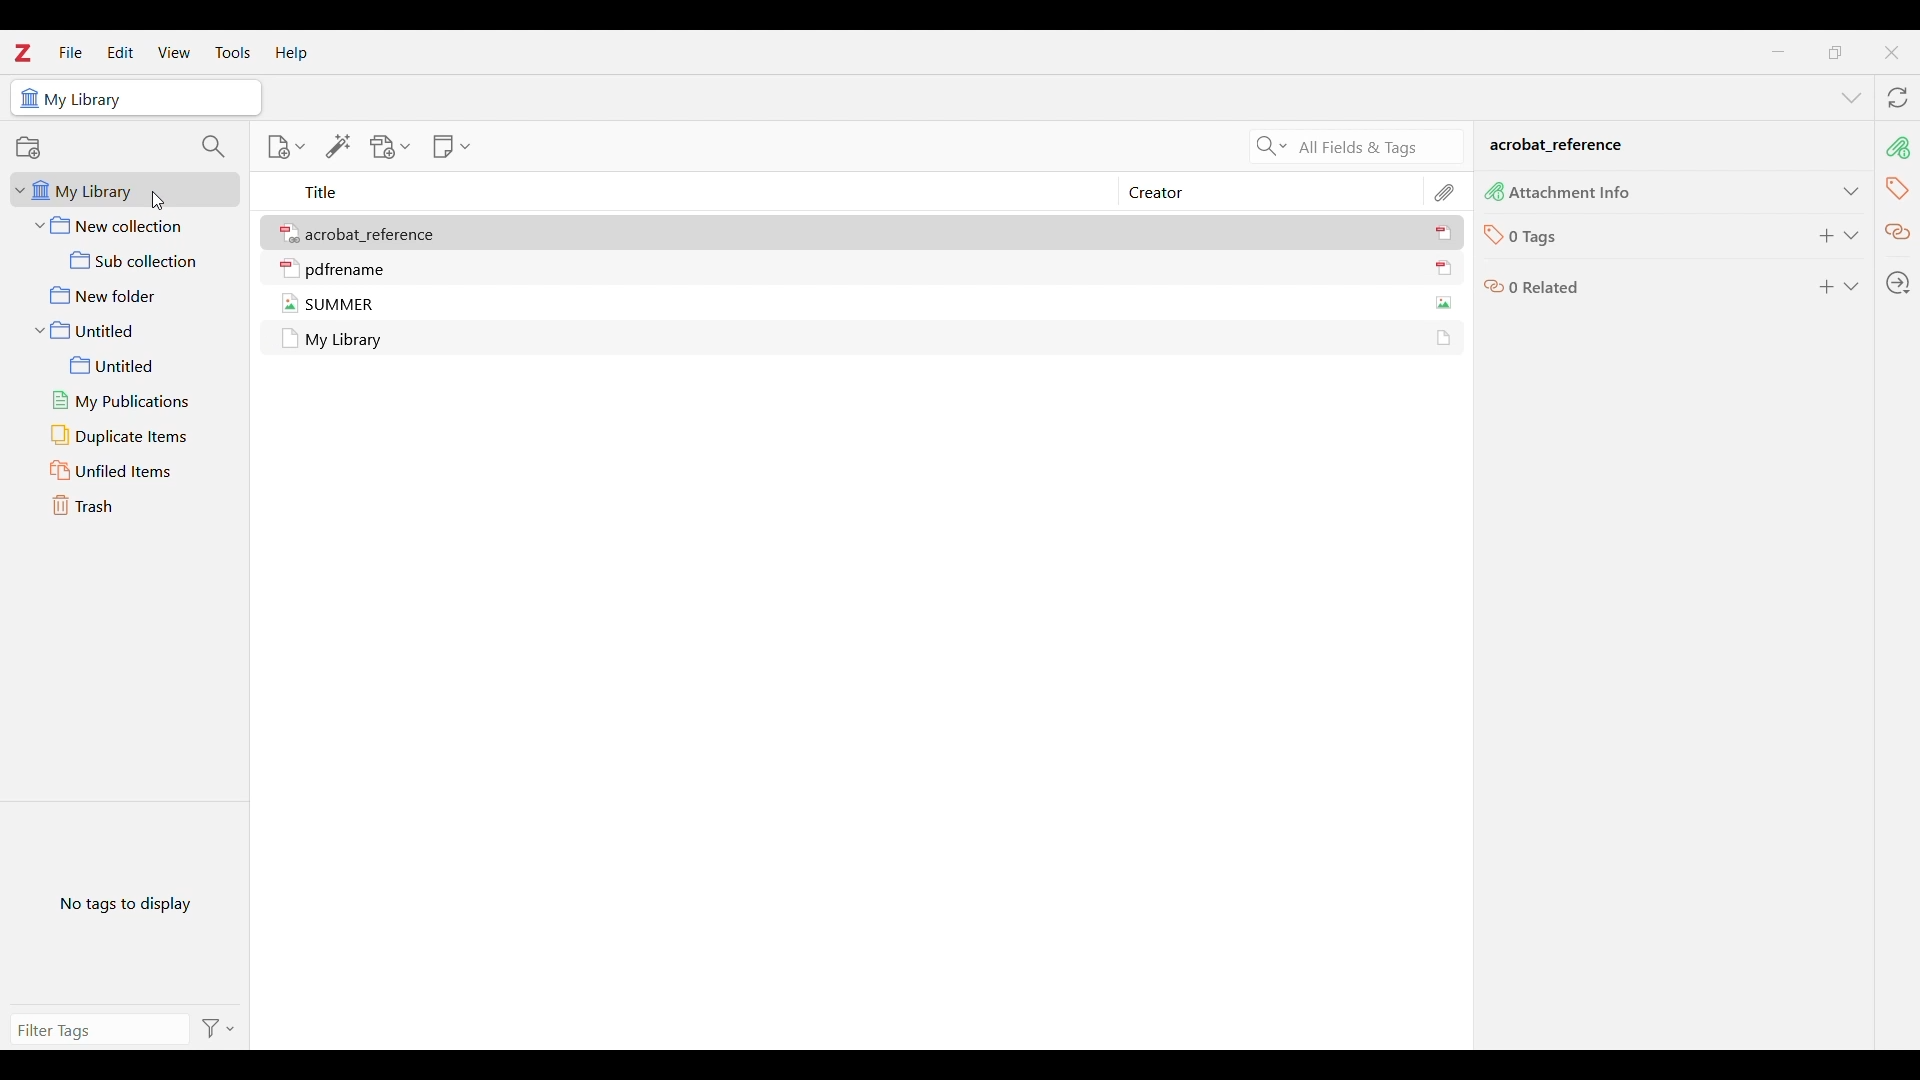 This screenshot has height=1080, width=1920. I want to click on Attachment column, so click(1446, 191).